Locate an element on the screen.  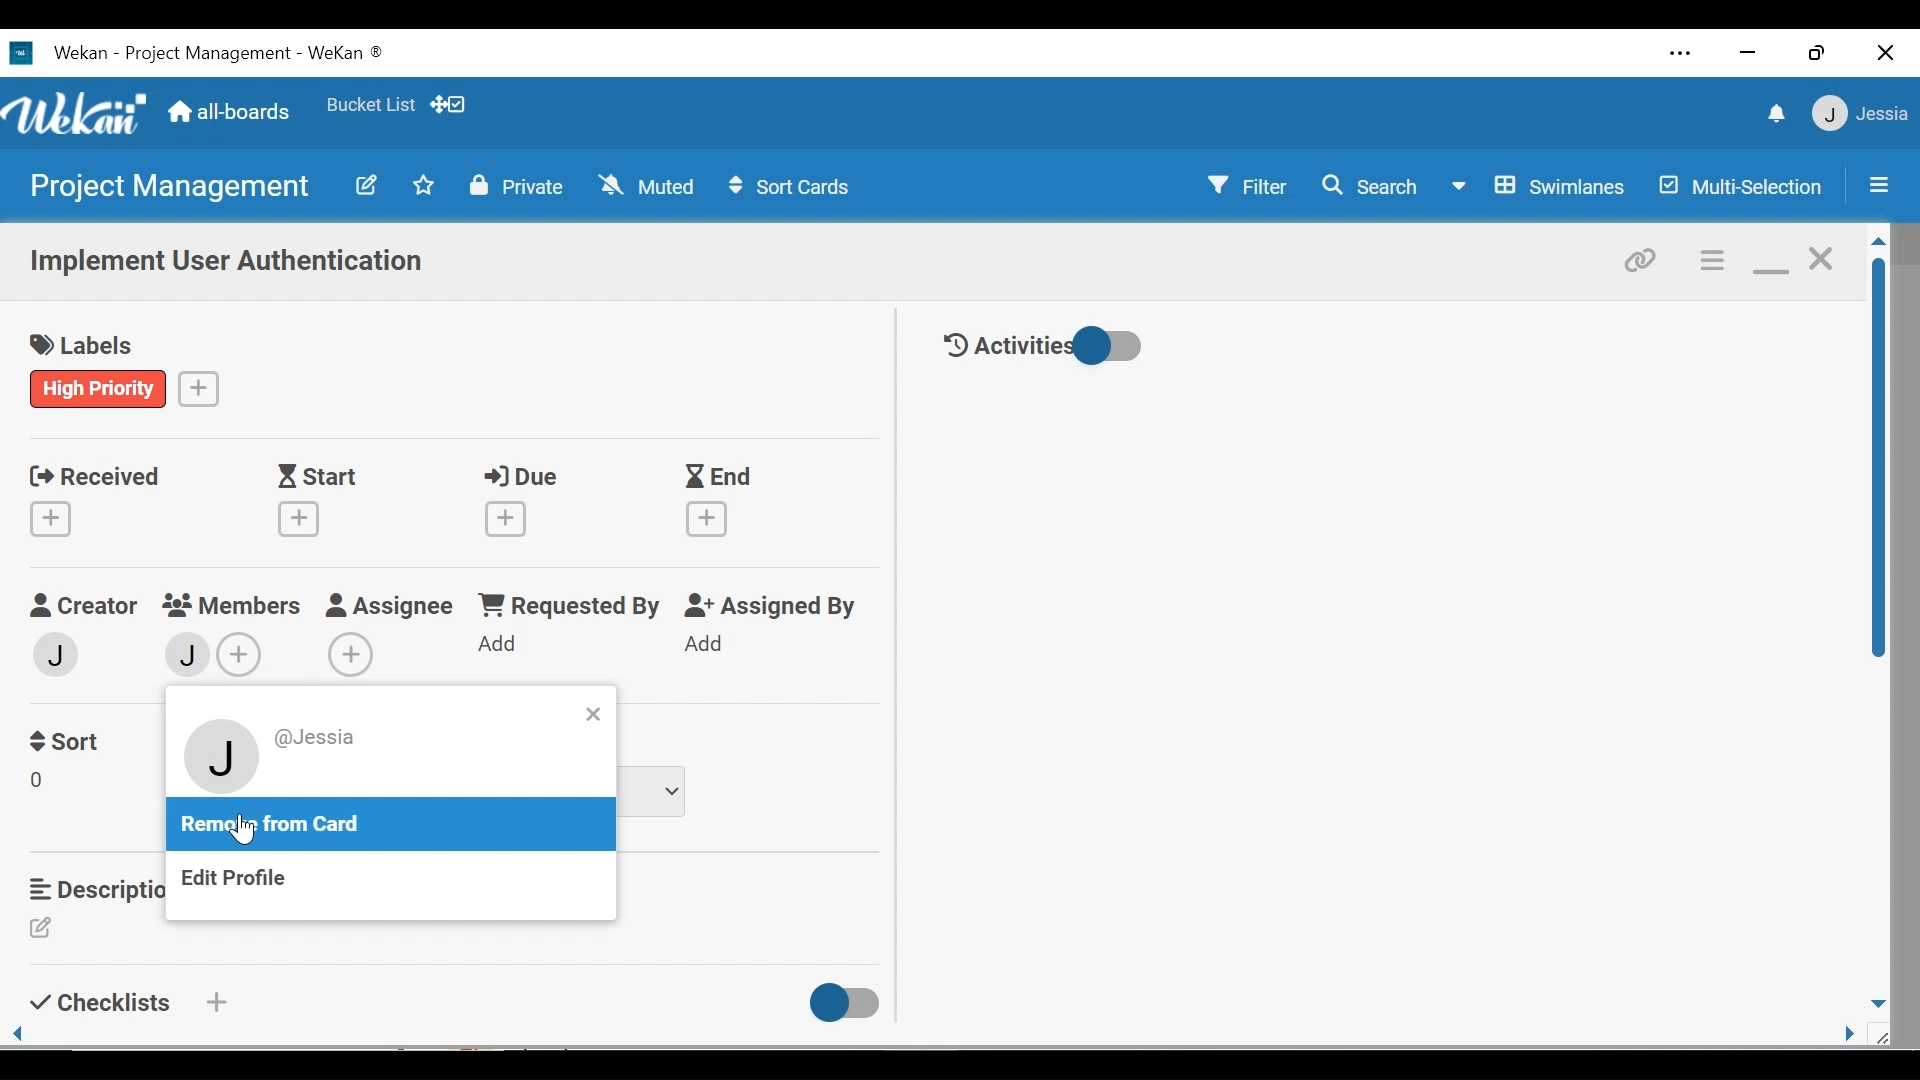
Start is located at coordinates (305, 503).